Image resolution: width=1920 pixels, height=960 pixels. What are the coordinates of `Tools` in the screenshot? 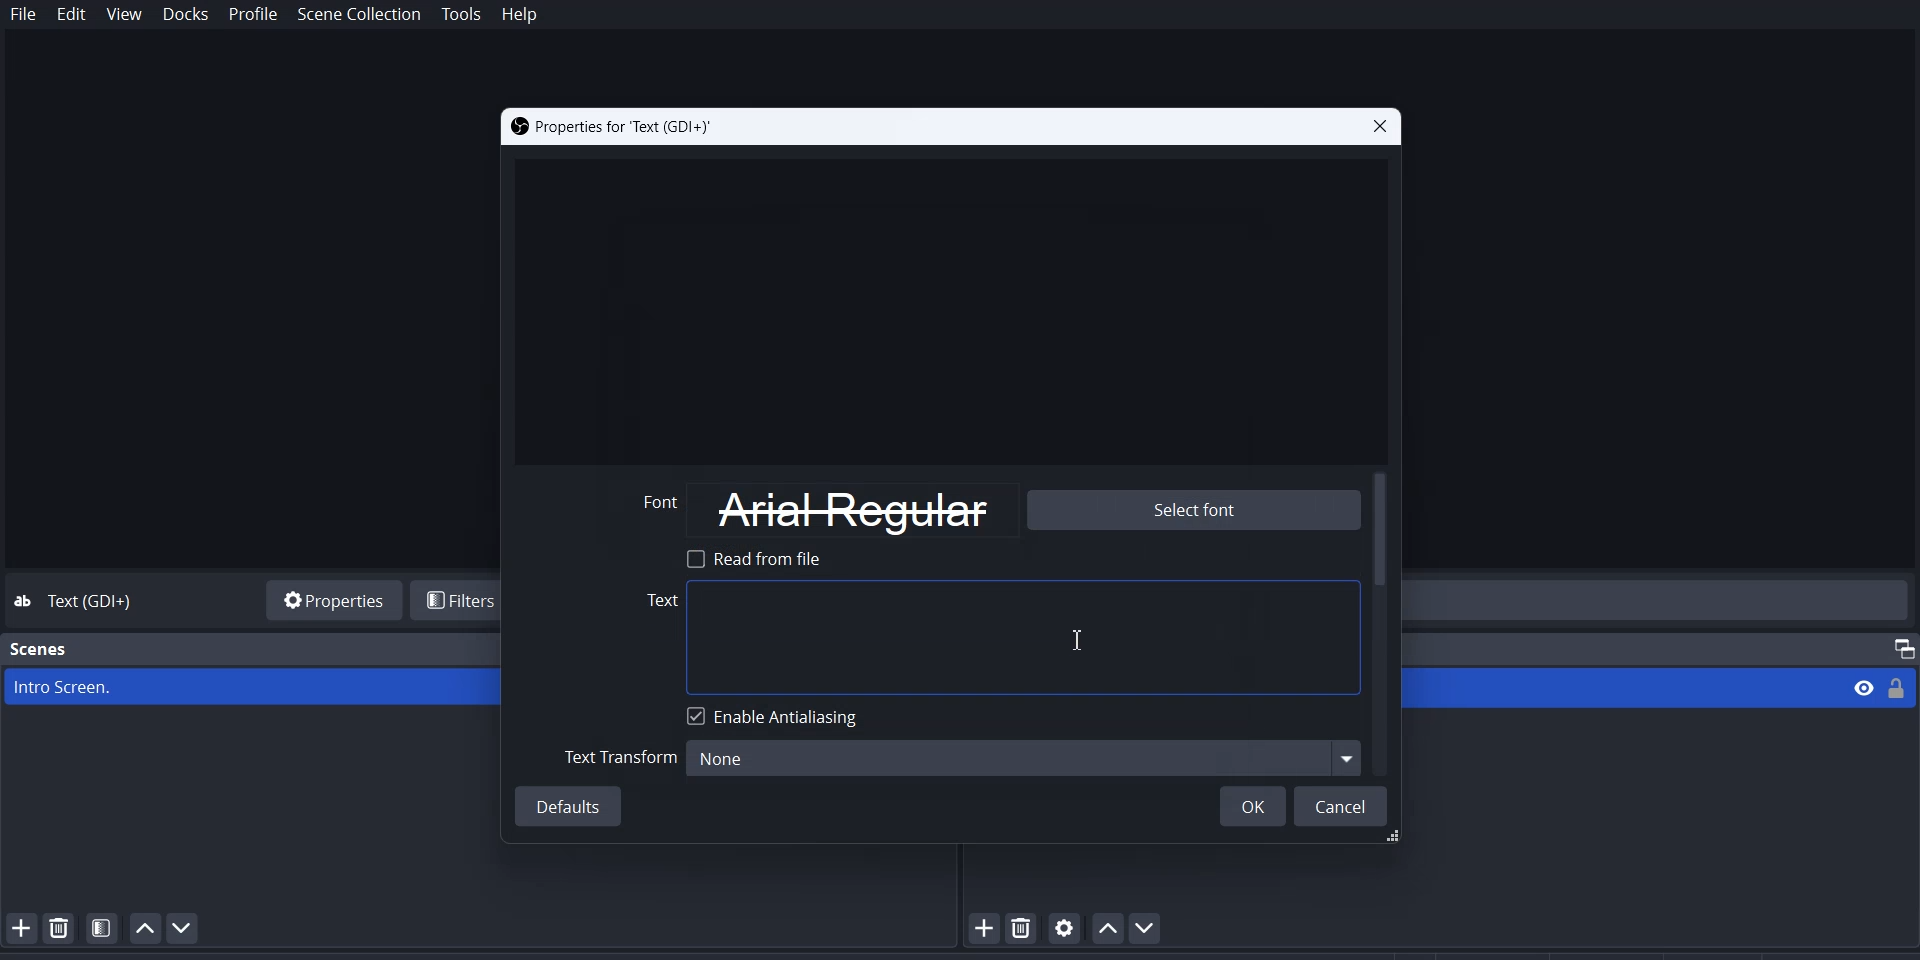 It's located at (462, 15).